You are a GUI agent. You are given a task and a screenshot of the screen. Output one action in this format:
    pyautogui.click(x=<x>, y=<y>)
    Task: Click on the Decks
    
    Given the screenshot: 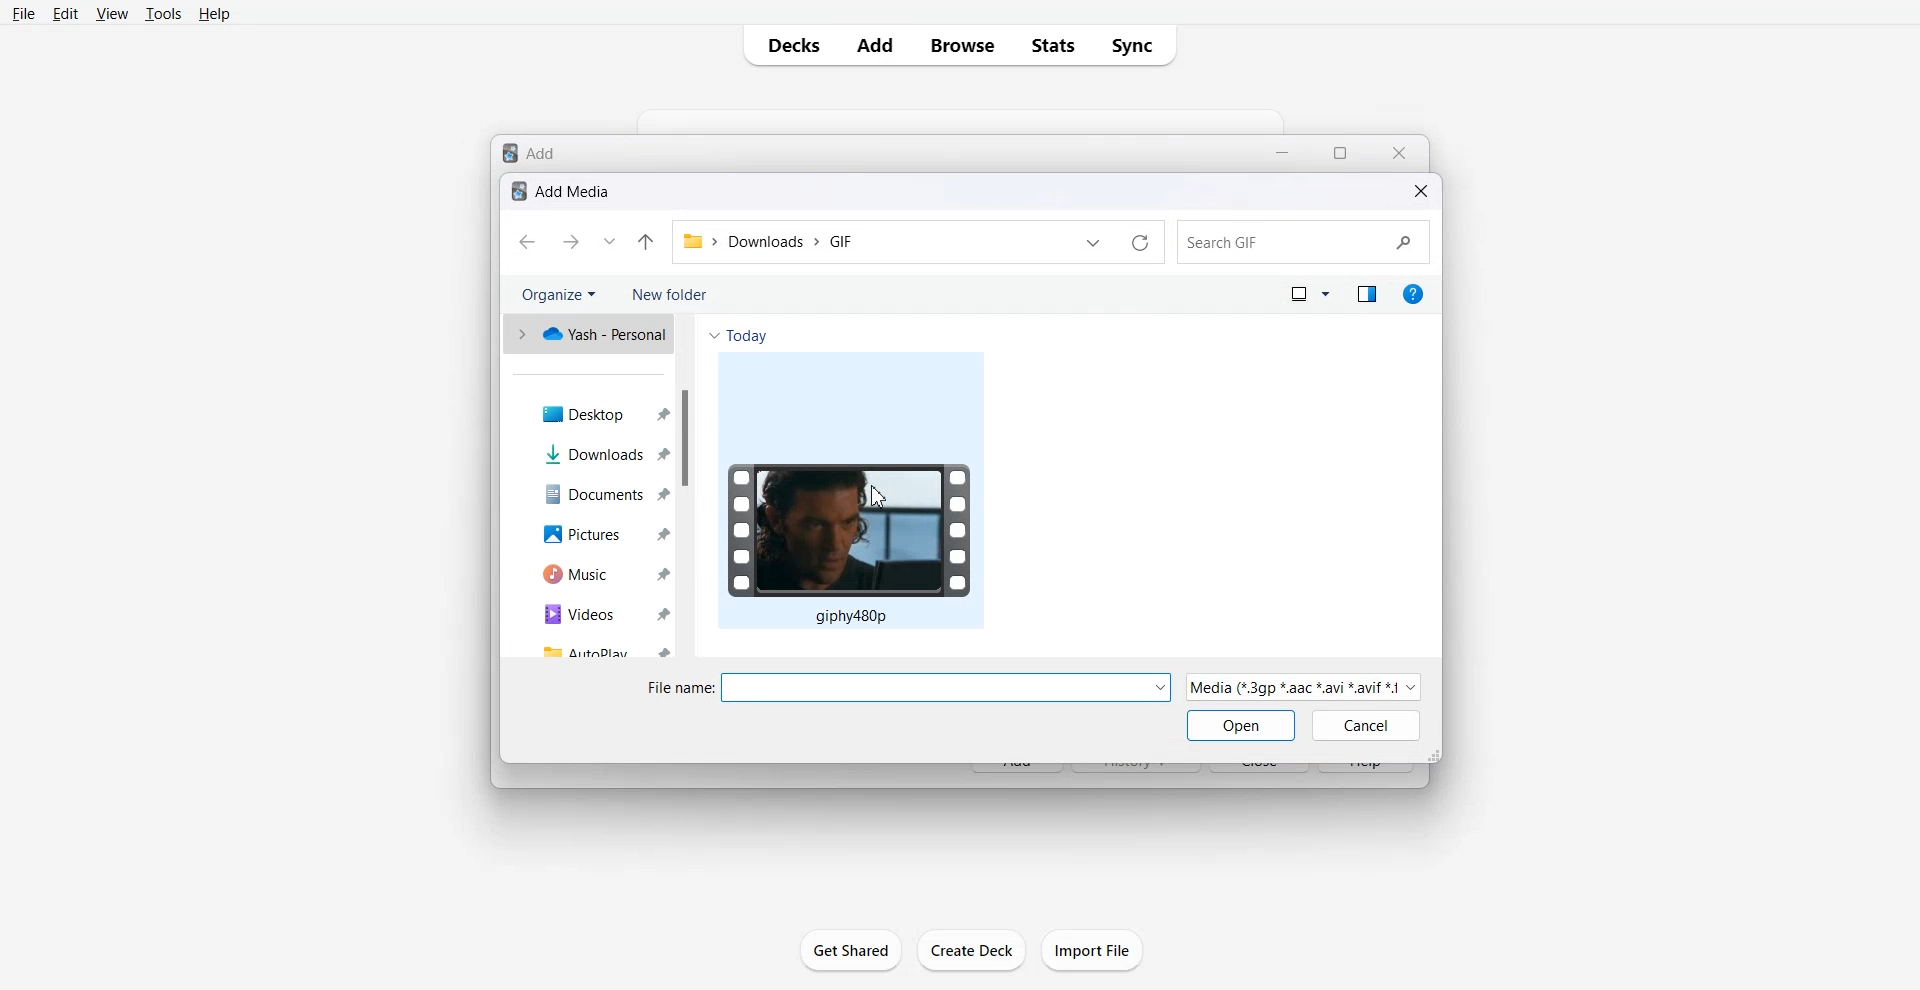 What is the action you would take?
    pyautogui.click(x=790, y=45)
    